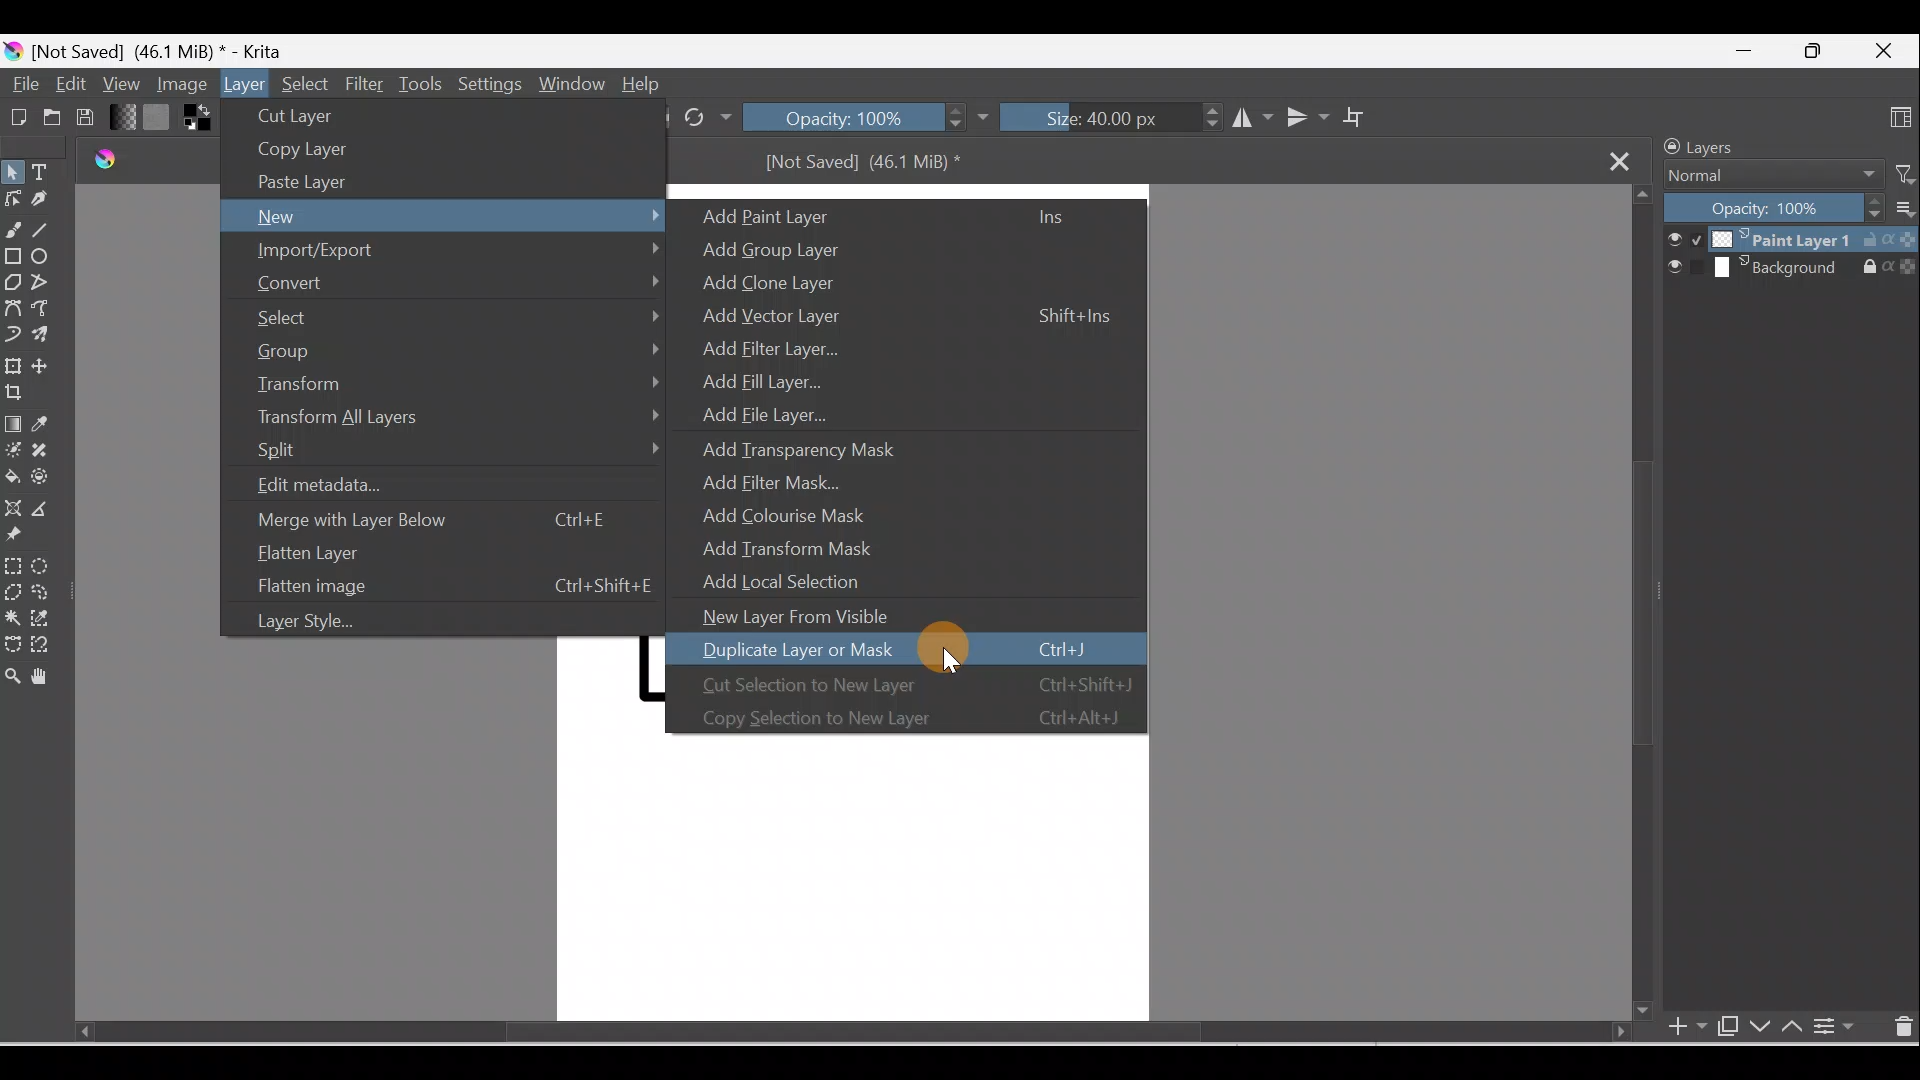  Describe the element at coordinates (14, 231) in the screenshot. I see `Freehand brush tool` at that location.